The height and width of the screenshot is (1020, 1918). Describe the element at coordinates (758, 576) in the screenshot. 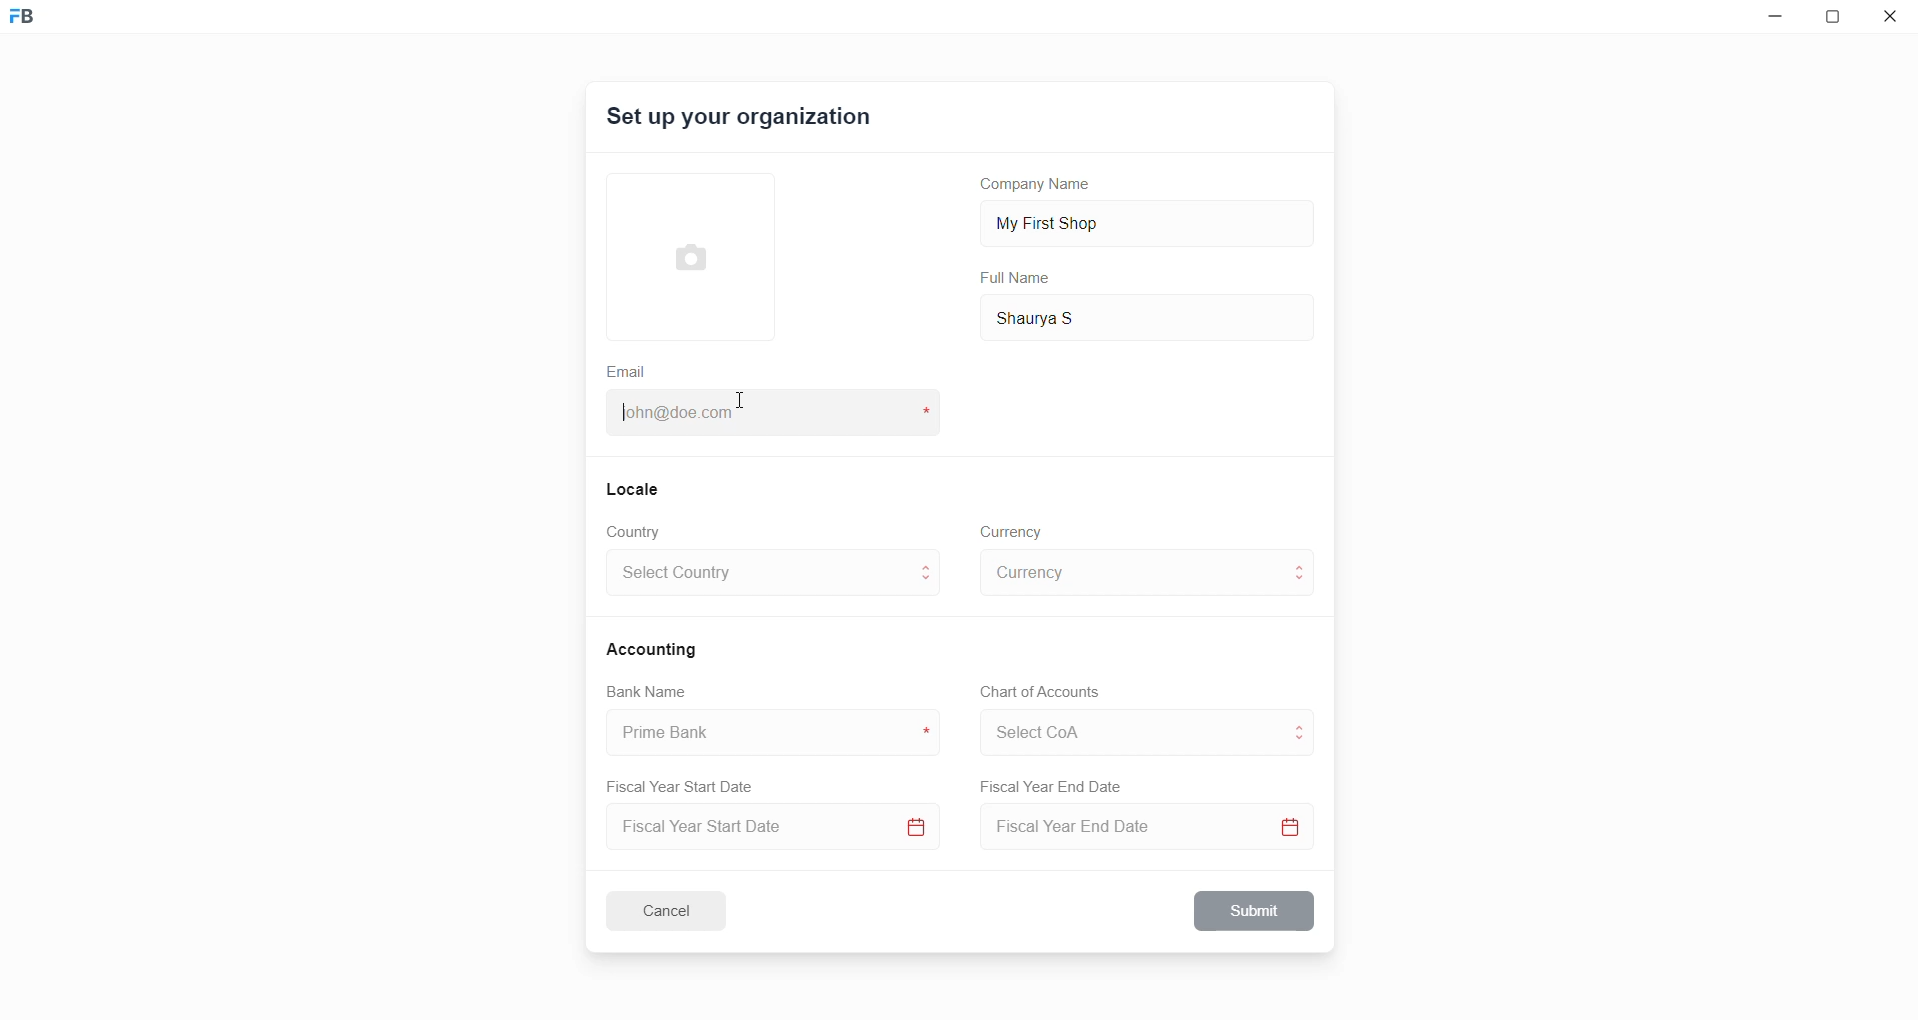

I see `select country` at that location.